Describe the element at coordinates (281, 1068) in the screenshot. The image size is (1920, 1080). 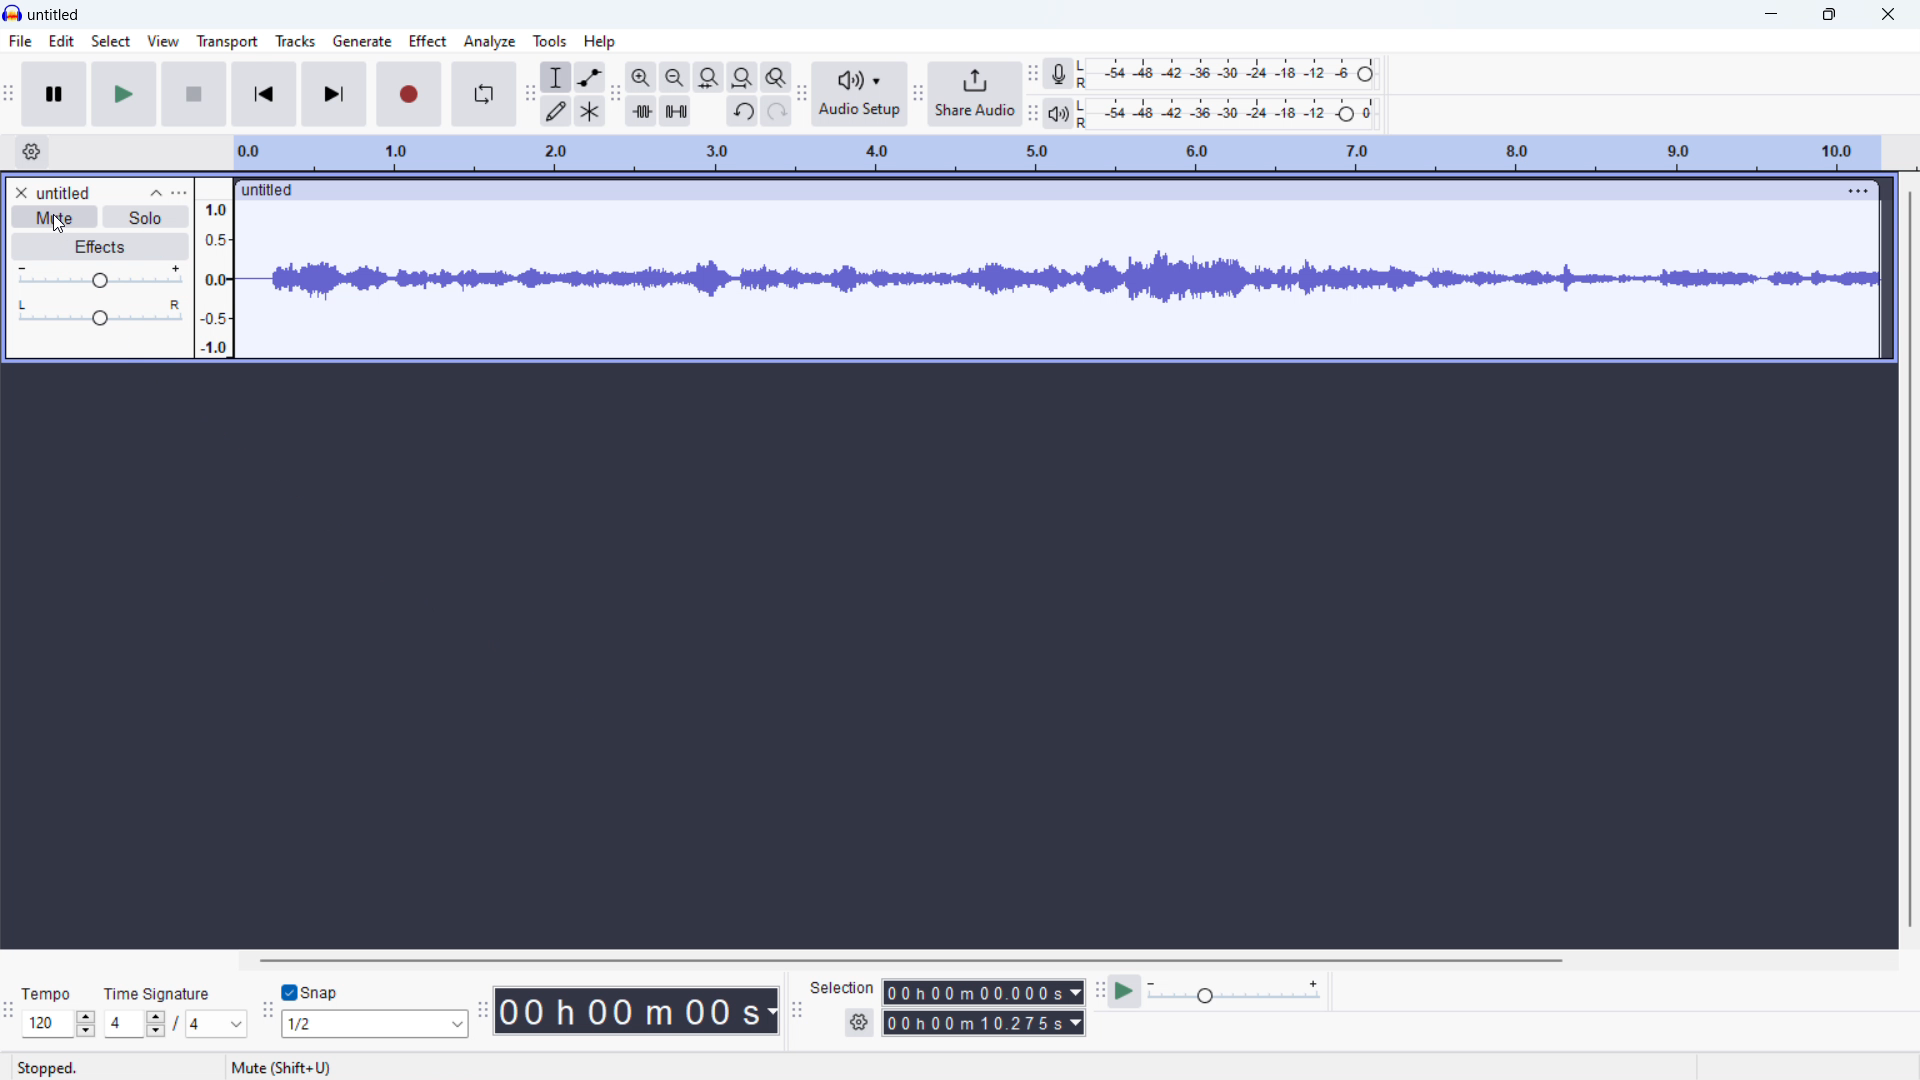
I see `mute (shift+u)` at that location.